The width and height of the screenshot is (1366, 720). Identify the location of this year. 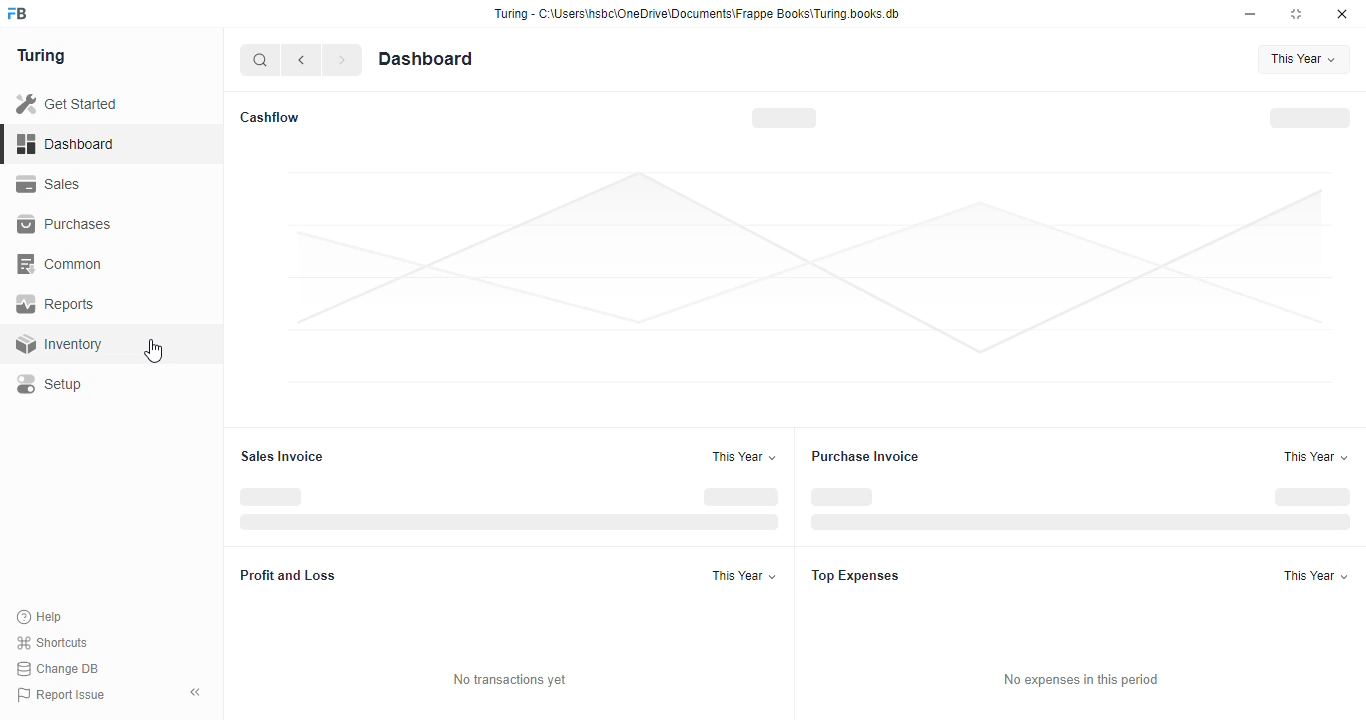
(1304, 59).